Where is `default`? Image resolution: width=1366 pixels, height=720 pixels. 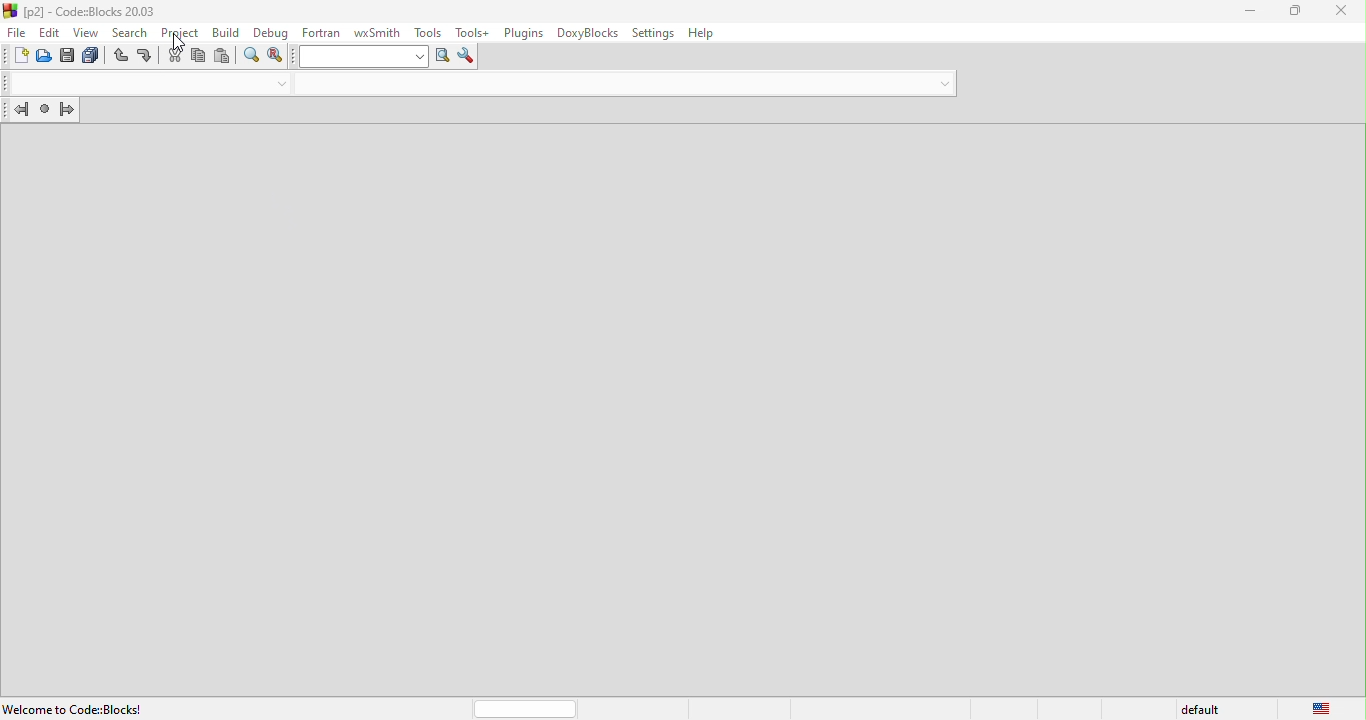
default is located at coordinates (1204, 707).